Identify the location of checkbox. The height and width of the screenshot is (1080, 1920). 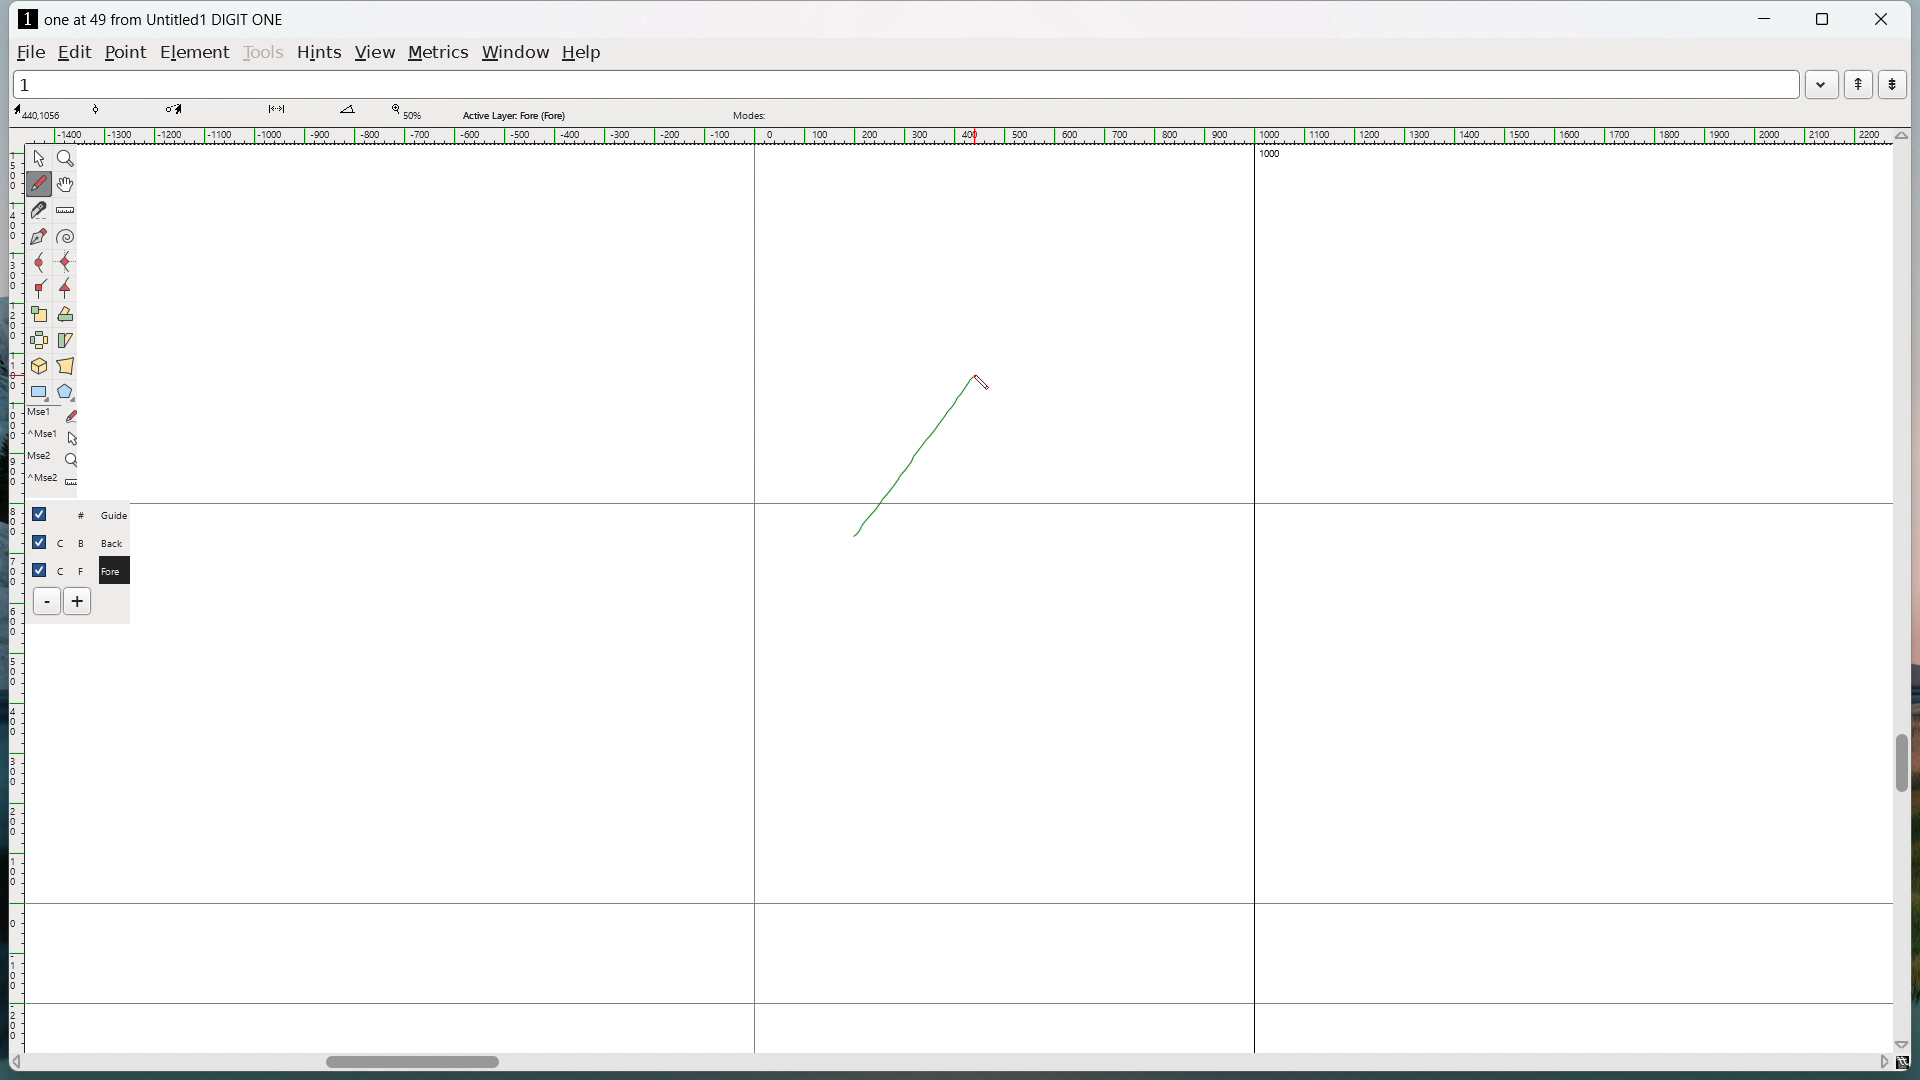
(39, 542).